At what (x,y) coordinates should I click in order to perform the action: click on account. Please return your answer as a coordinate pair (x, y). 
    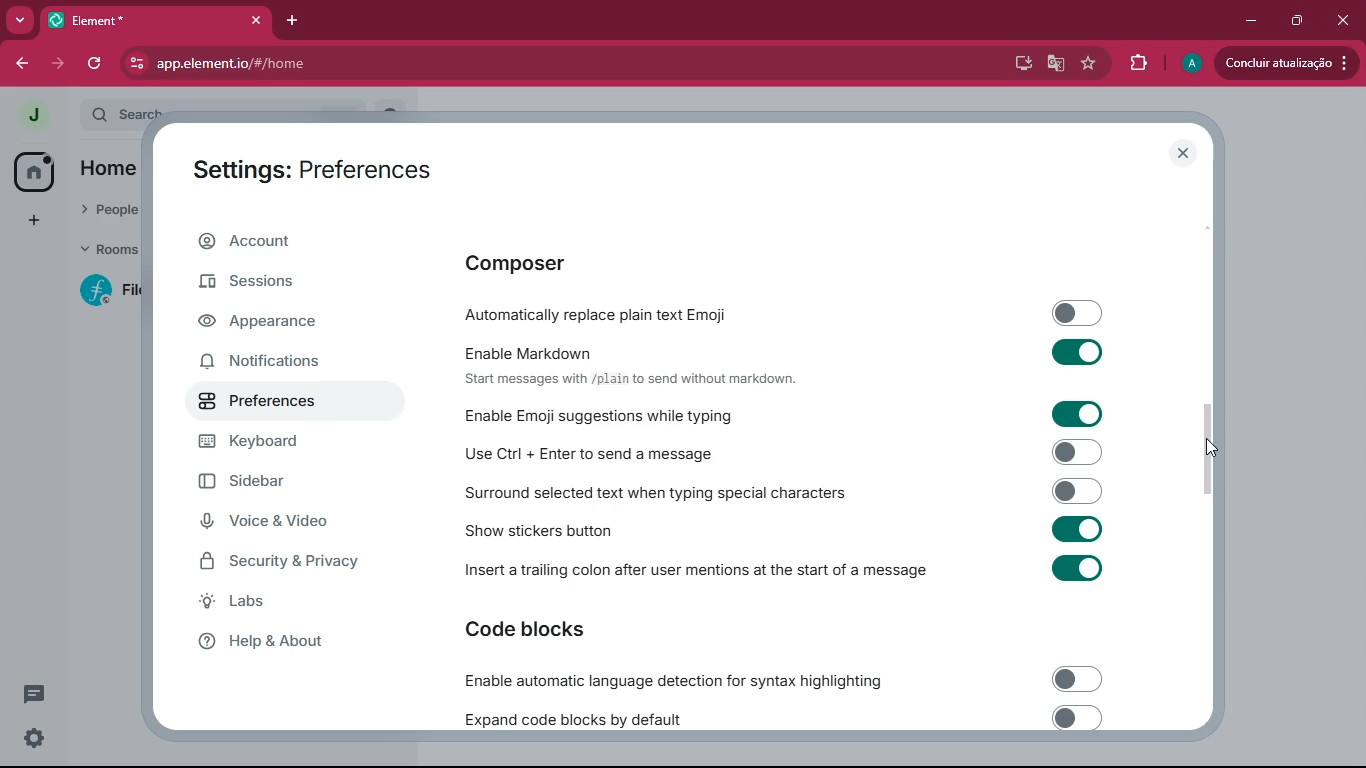
    Looking at the image, I should click on (286, 238).